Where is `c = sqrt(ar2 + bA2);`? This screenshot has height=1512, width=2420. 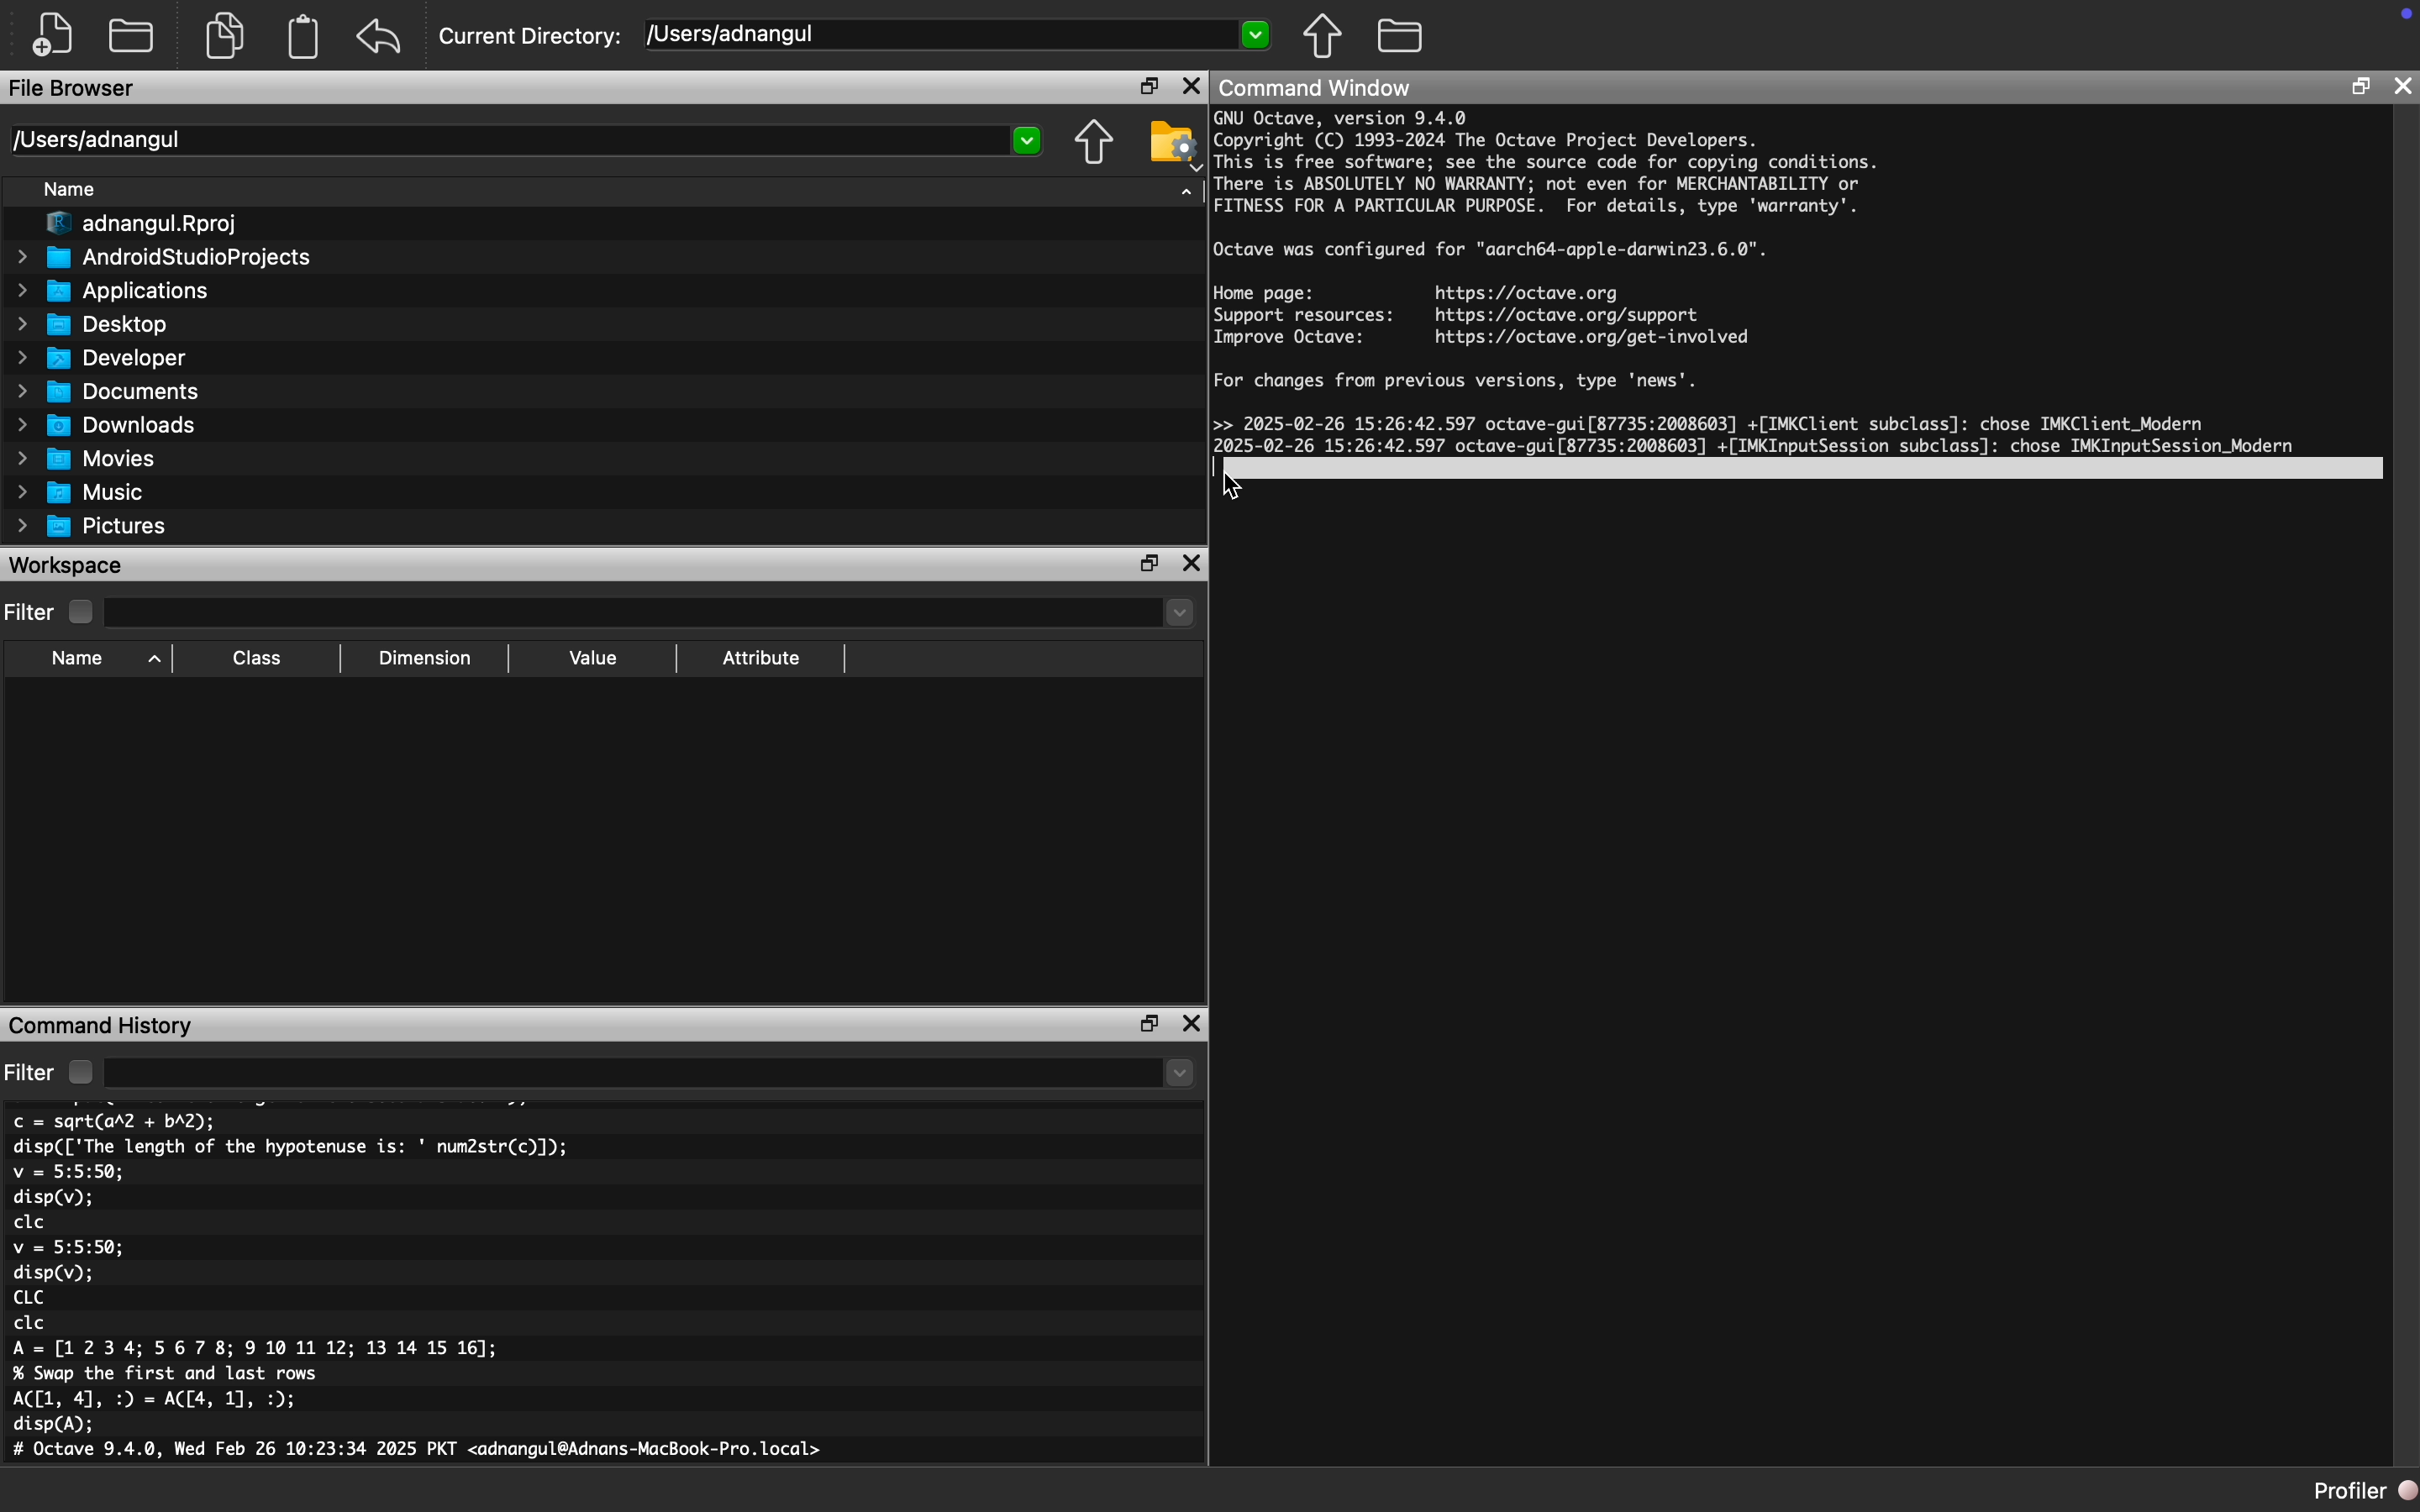
c = sqrt(ar2 + bA2); is located at coordinates (115, 1121).